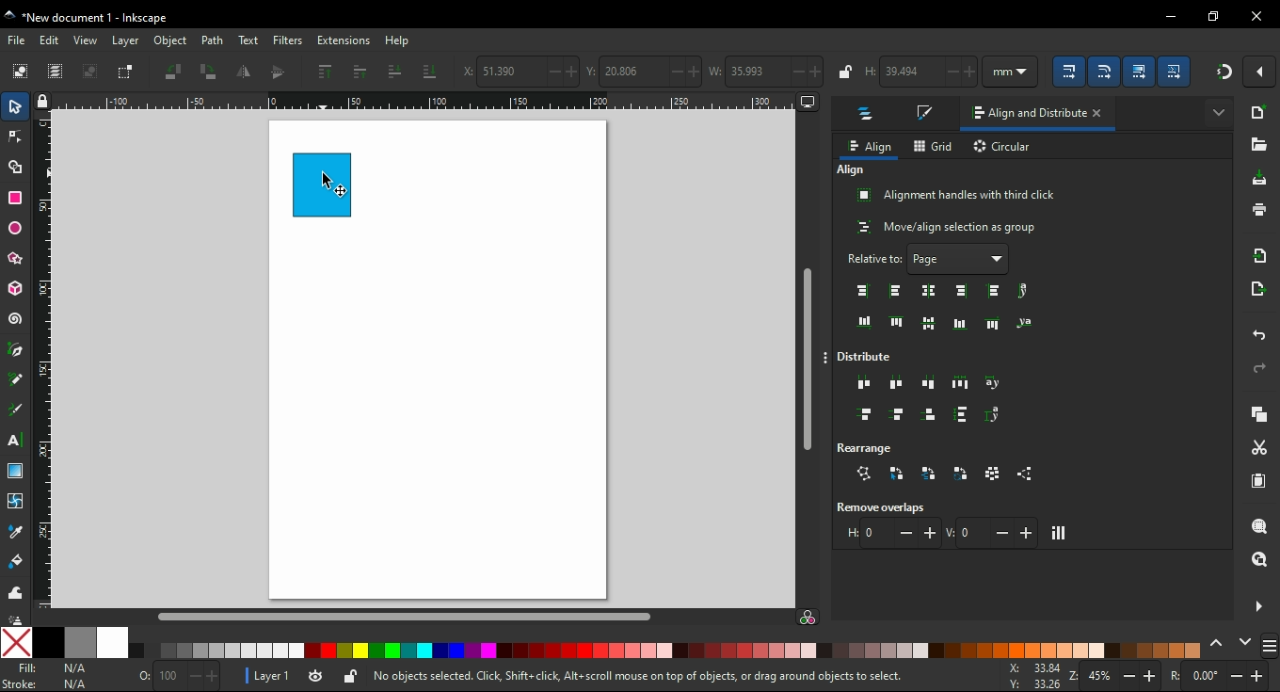 The image size is (1280, 692). I want to click on opacity, so click(176, 675).